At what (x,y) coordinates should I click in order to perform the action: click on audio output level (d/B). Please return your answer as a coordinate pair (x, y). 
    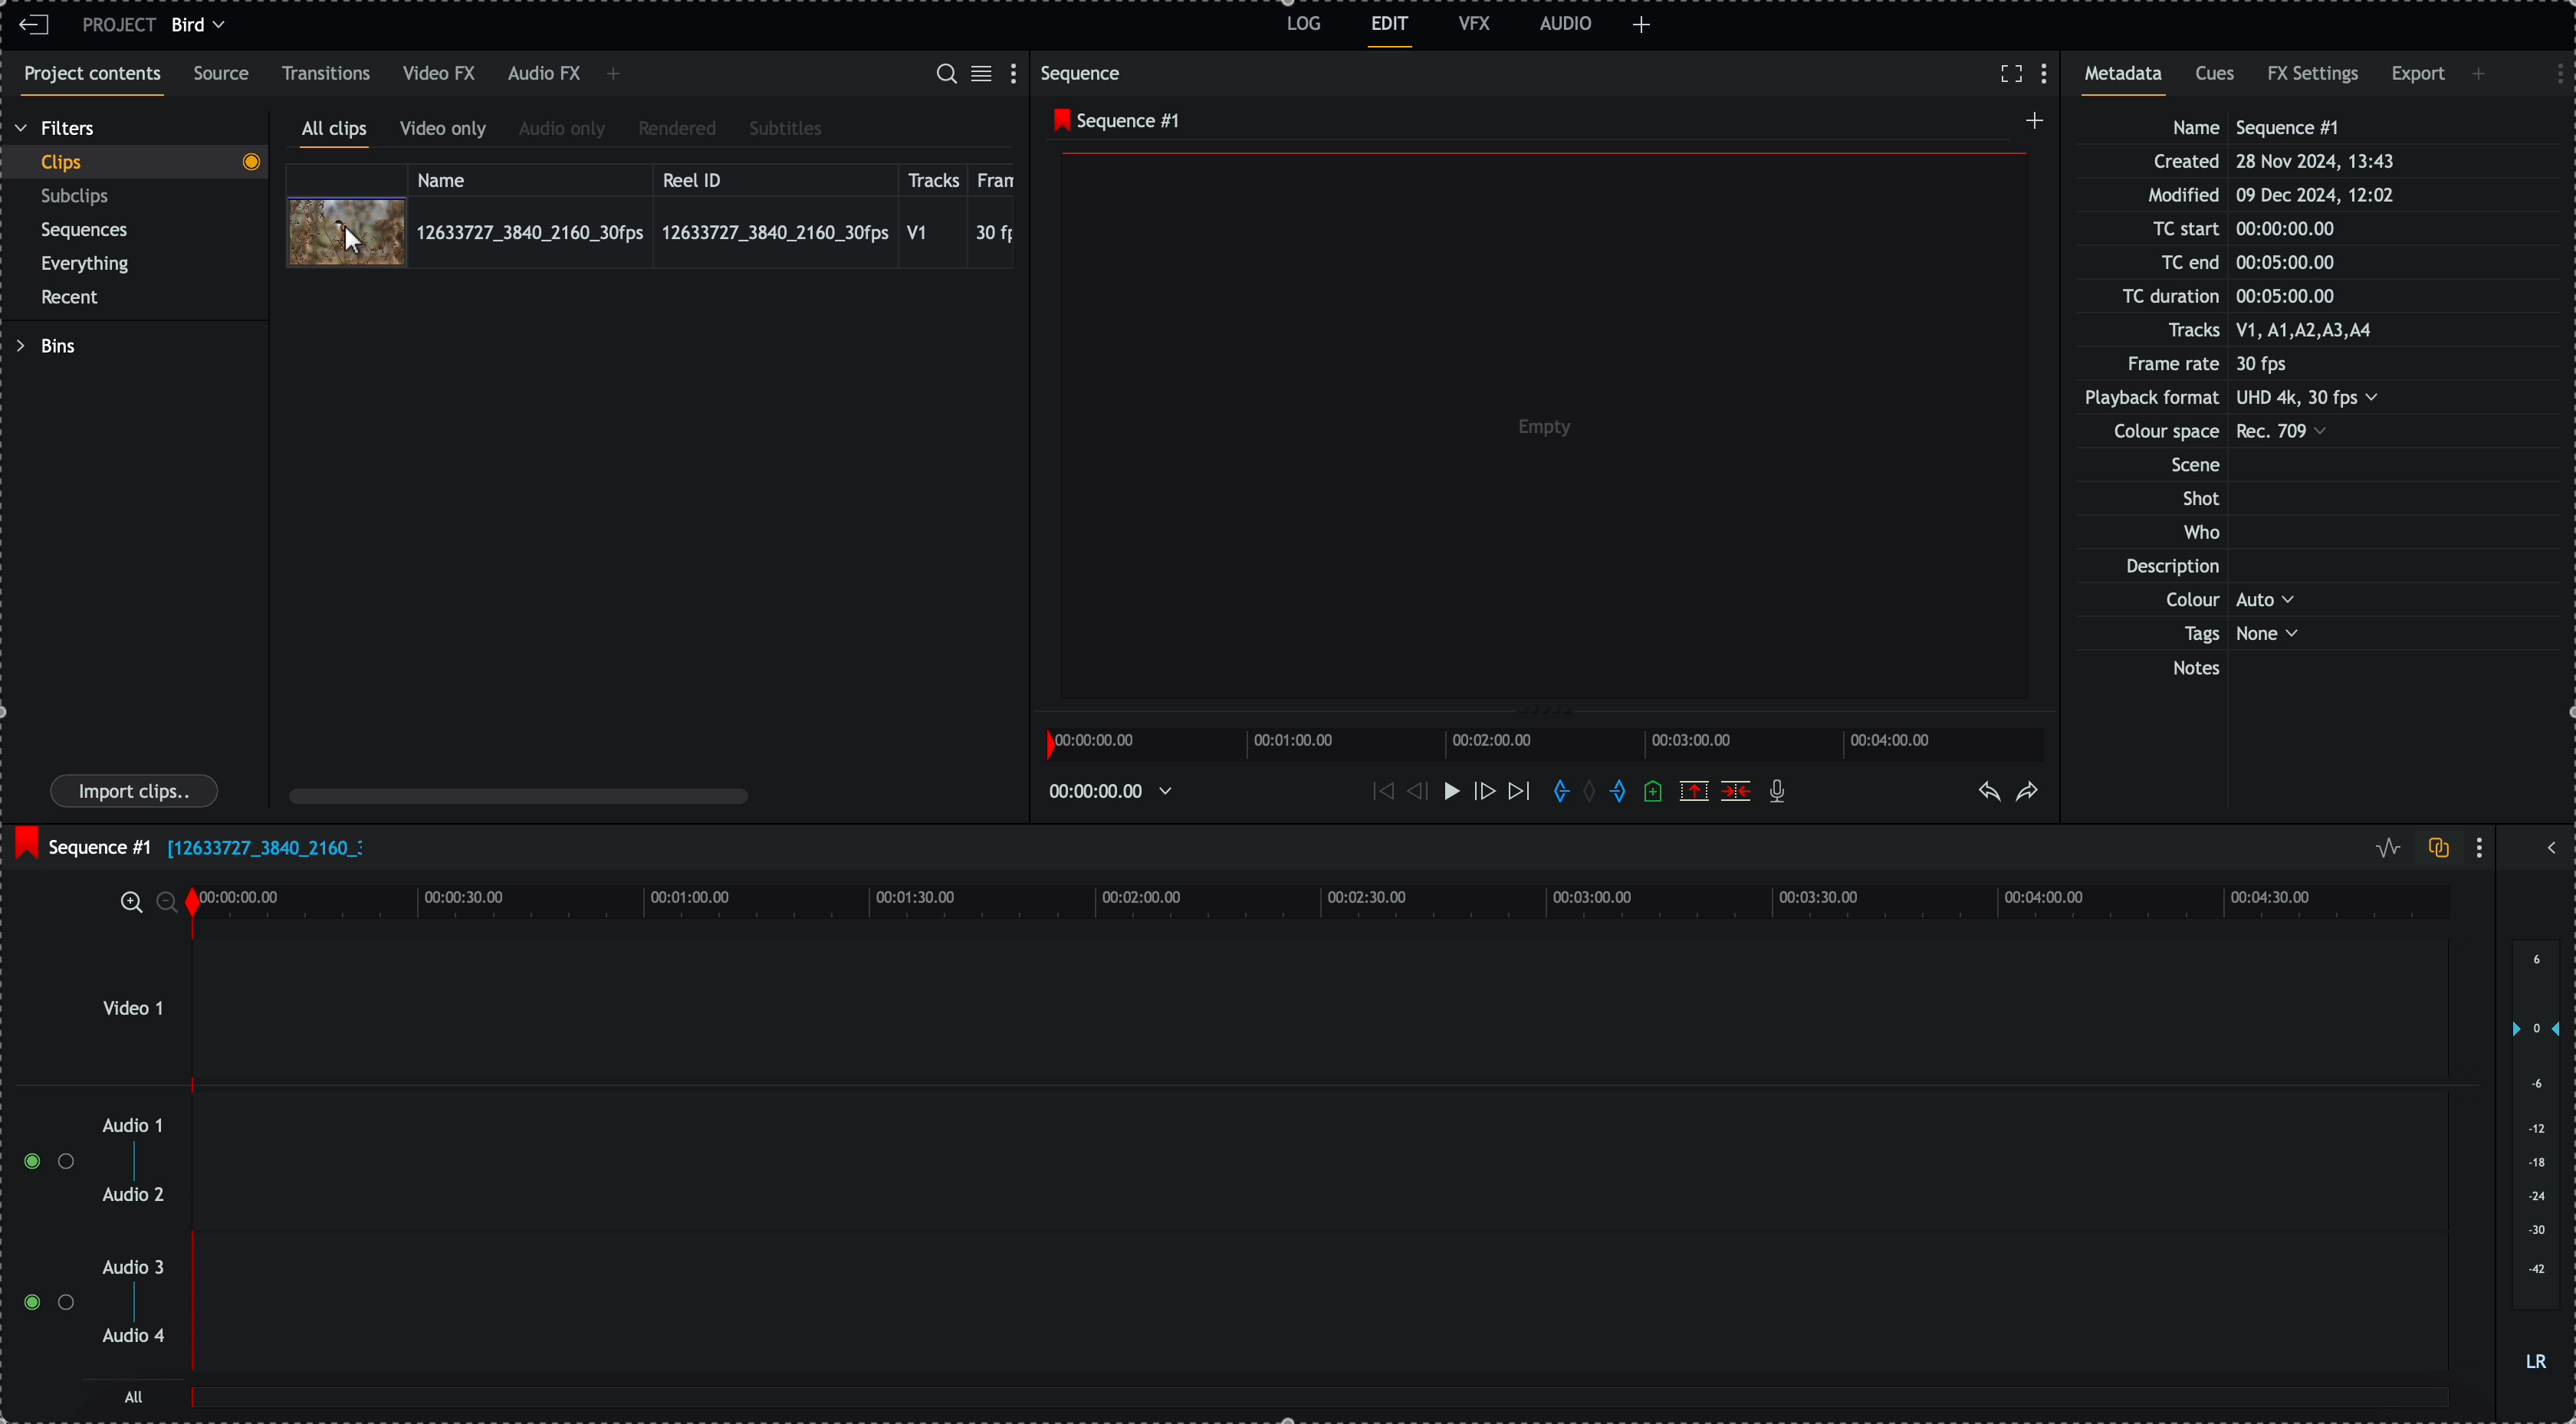
    Looking at the image, I should click on (2534, 1157).